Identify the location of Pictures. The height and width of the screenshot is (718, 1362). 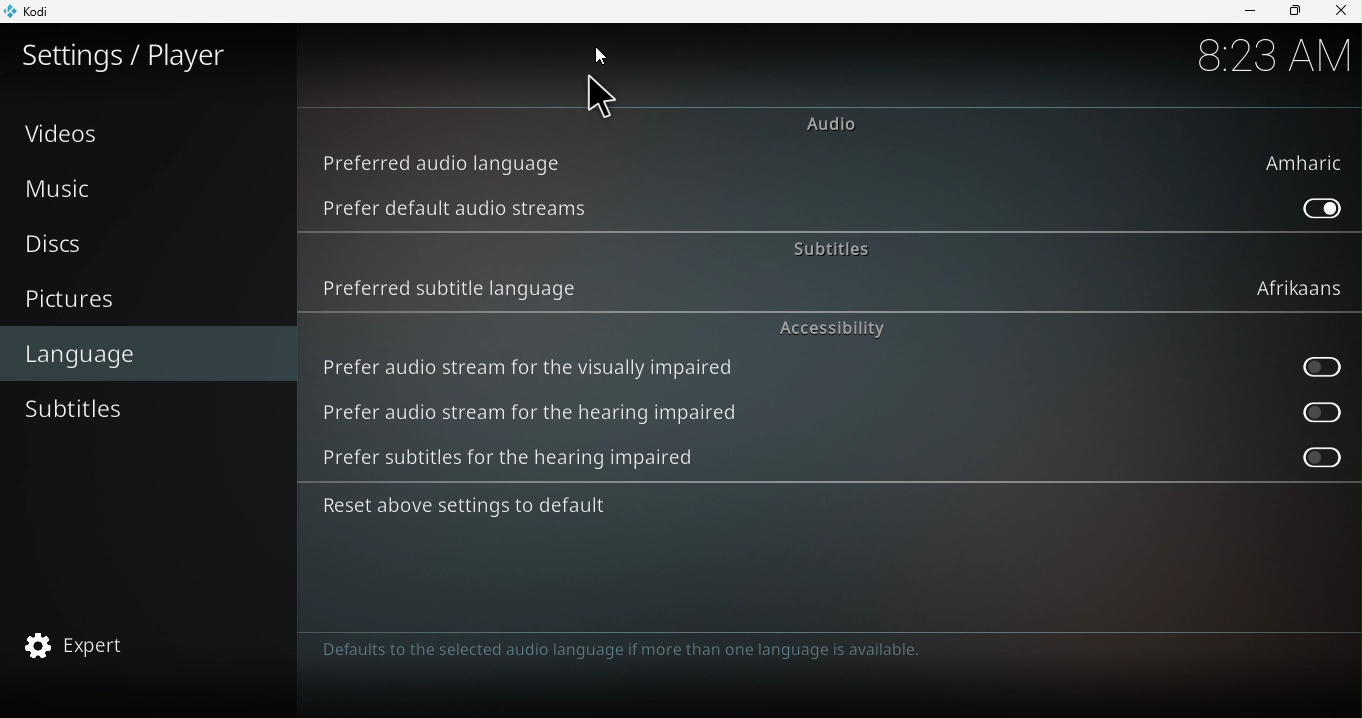
(147, 301).